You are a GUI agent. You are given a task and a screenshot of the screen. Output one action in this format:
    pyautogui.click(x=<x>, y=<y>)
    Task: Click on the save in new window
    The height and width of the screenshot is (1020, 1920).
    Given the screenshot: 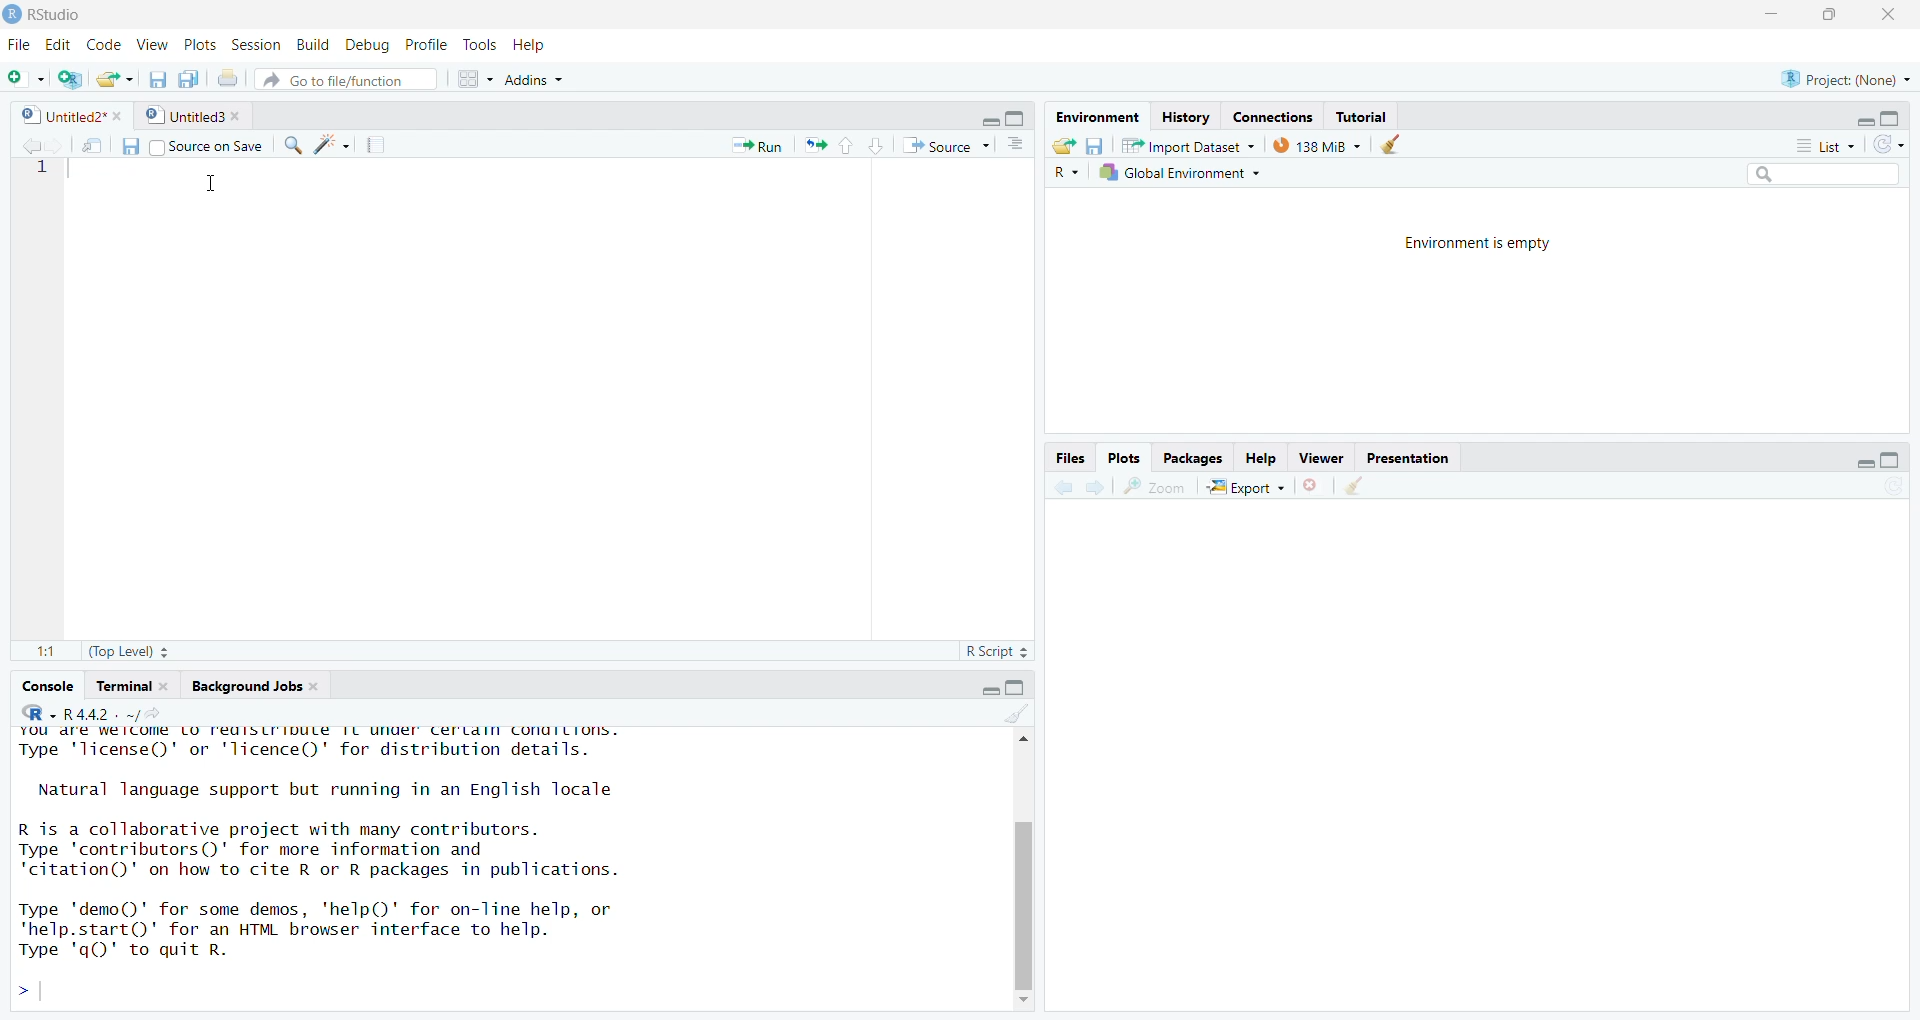 What is the action you would take?
    pyautogui.click(x=85, y=141)
    